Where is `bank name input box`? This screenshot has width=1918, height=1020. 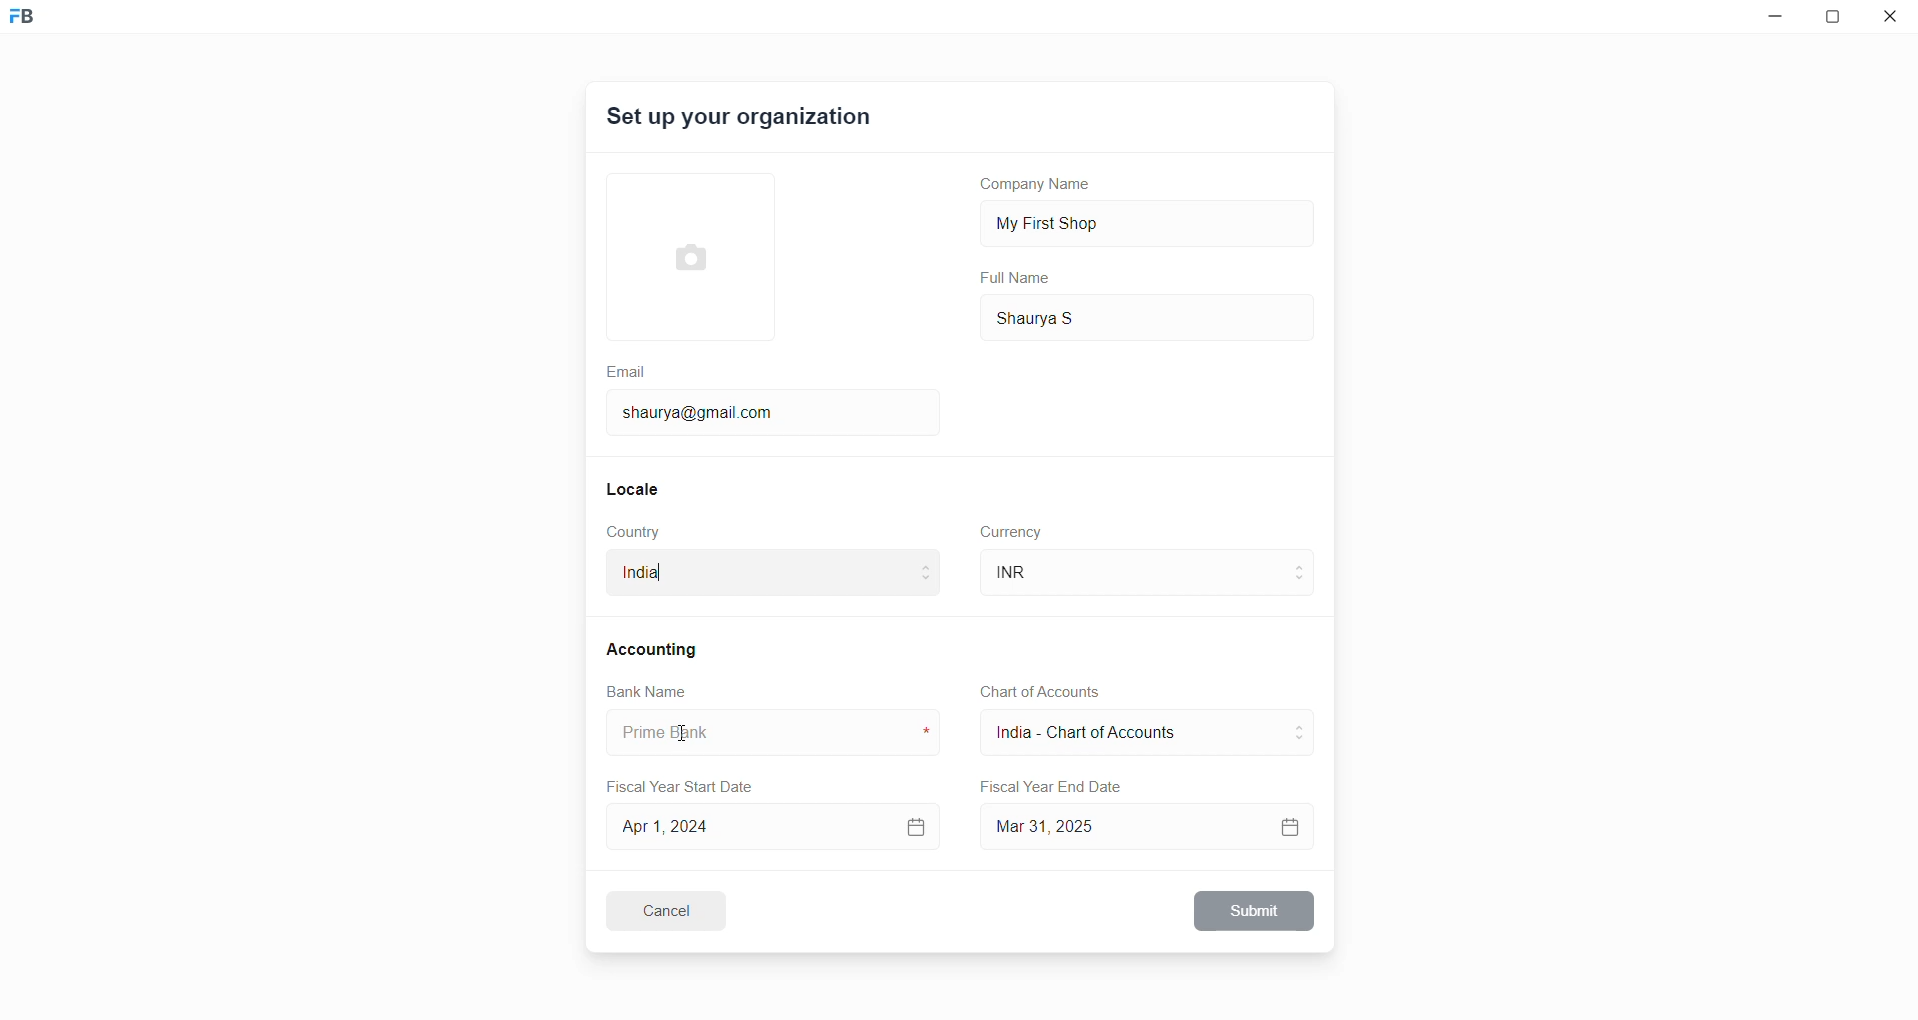
bank name input box is located at coordinates (765, 733).